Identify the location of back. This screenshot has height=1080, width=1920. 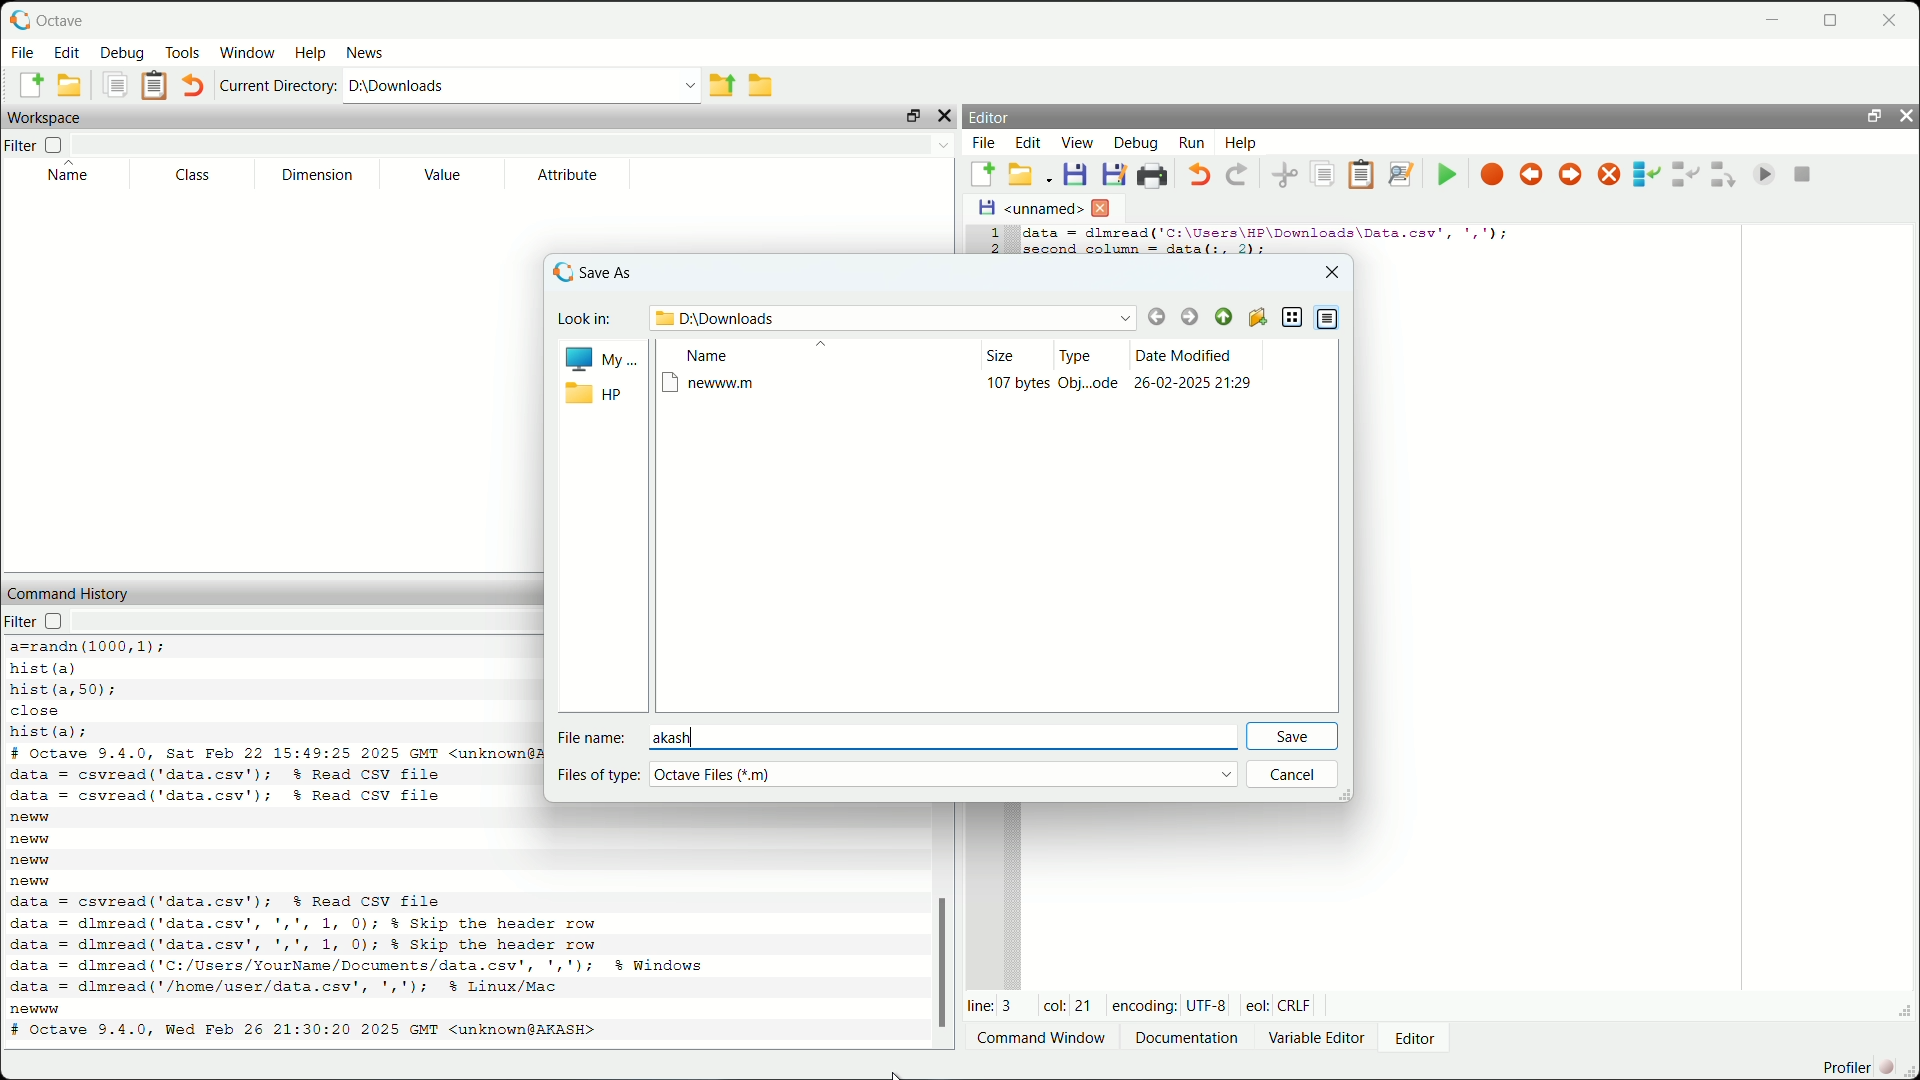
(1157, 314).